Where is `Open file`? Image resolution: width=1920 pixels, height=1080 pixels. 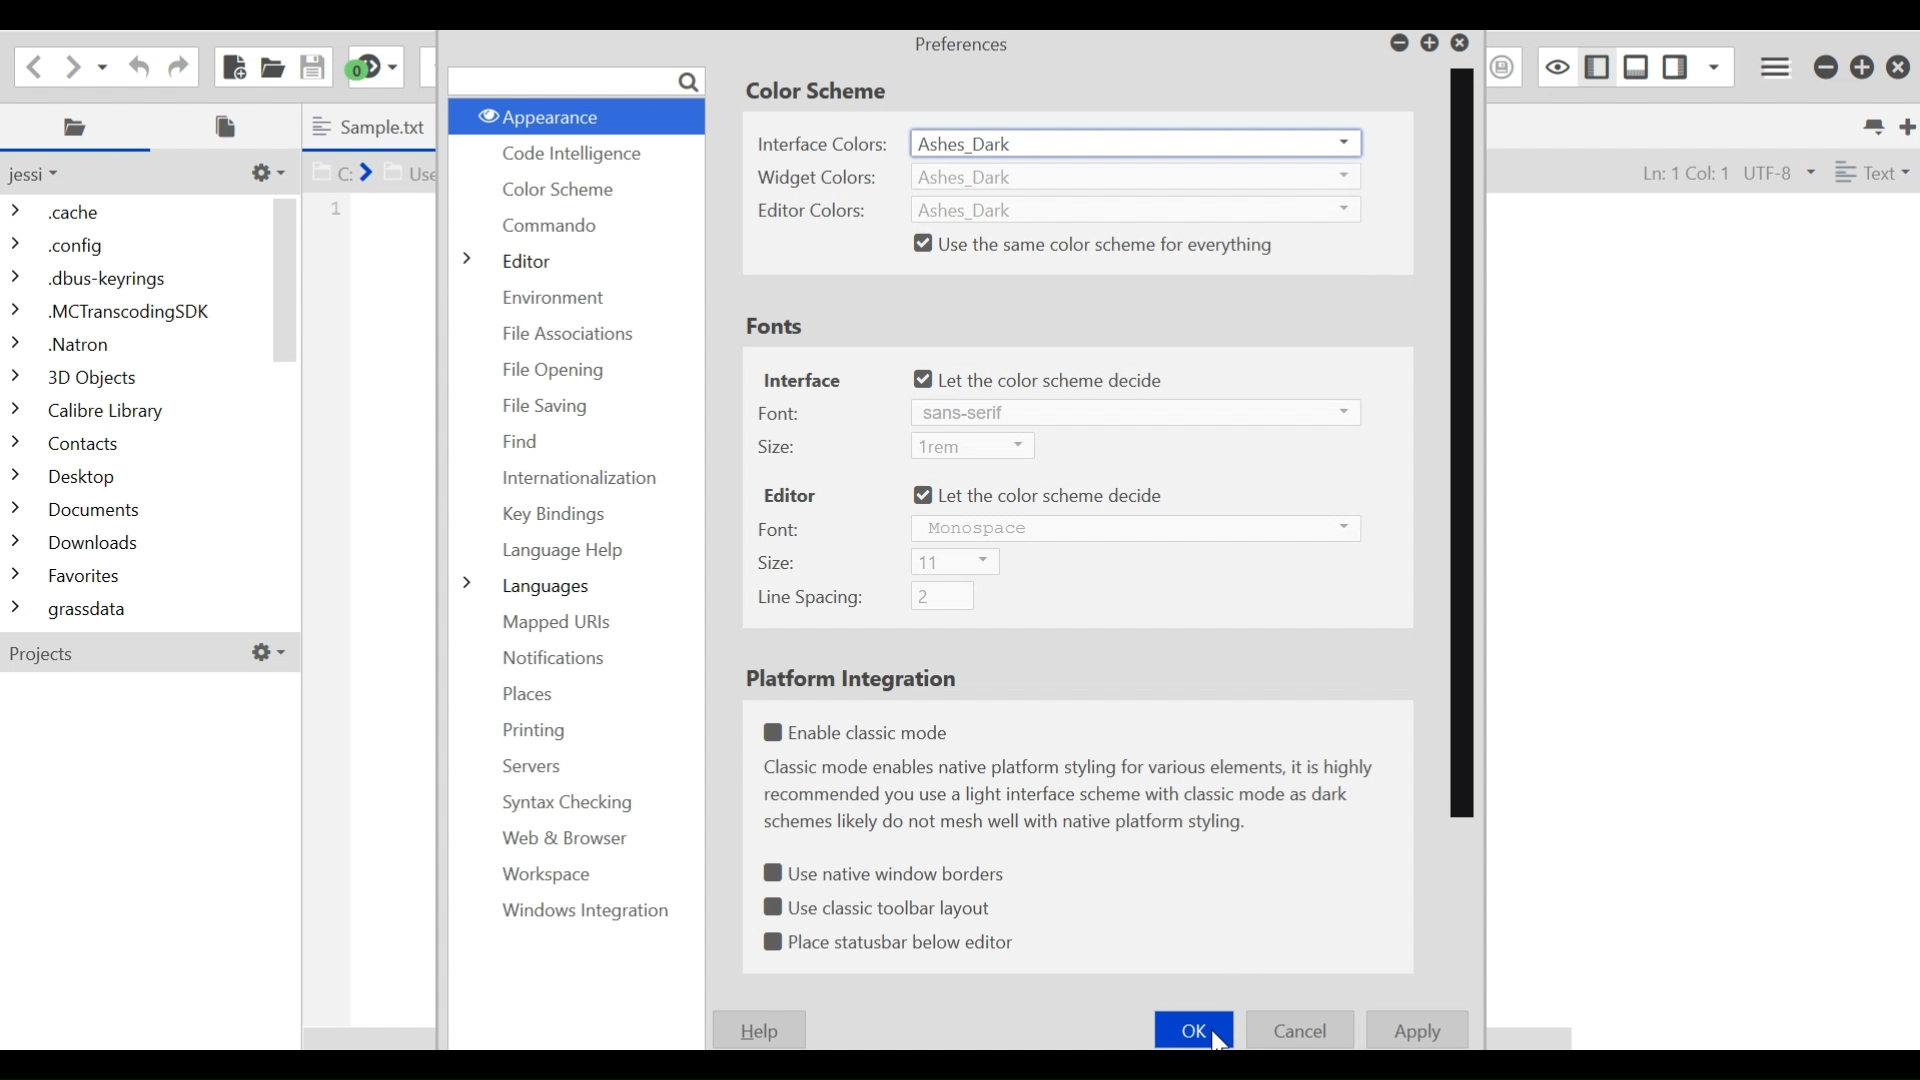 Open file is located at coordinates (272, 65).